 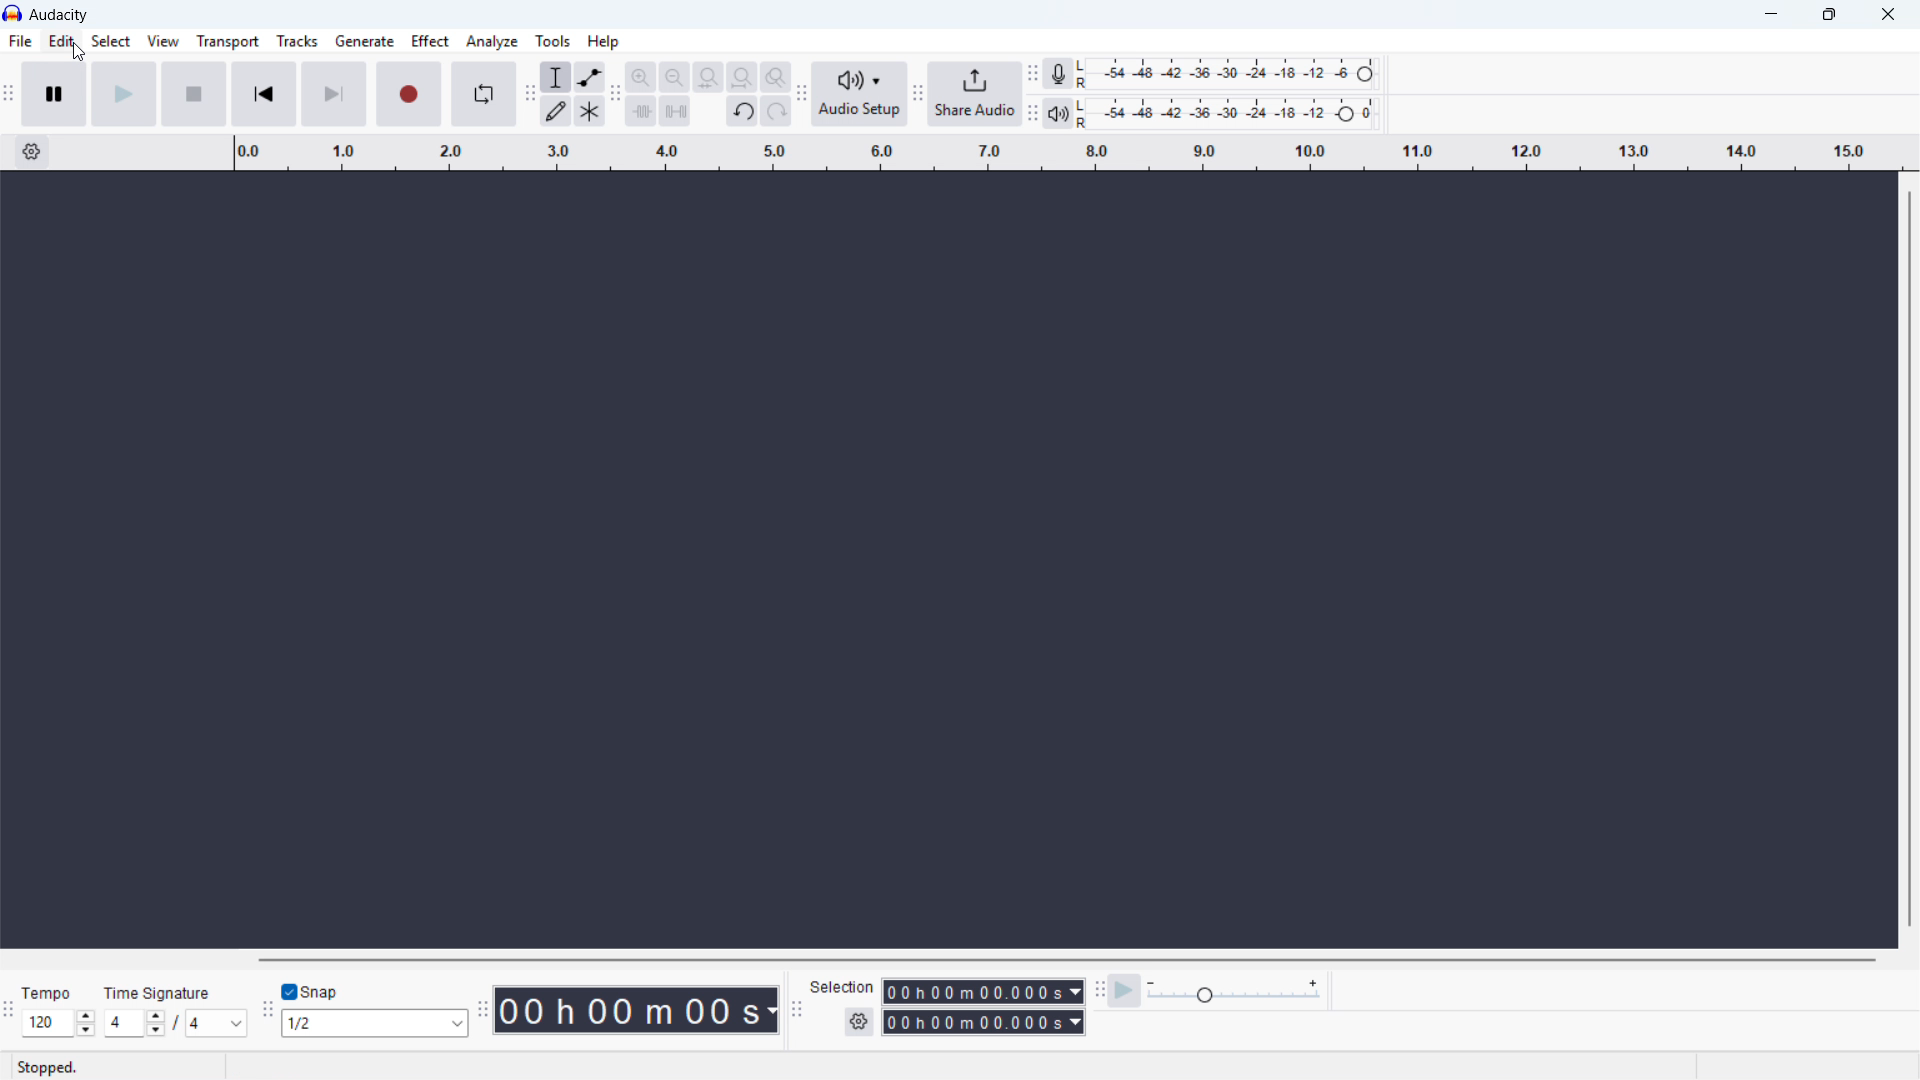 What do you see at coordinates (556, 76) in the screenshot?
I see `selection tool` at bounding box center [556, 76].